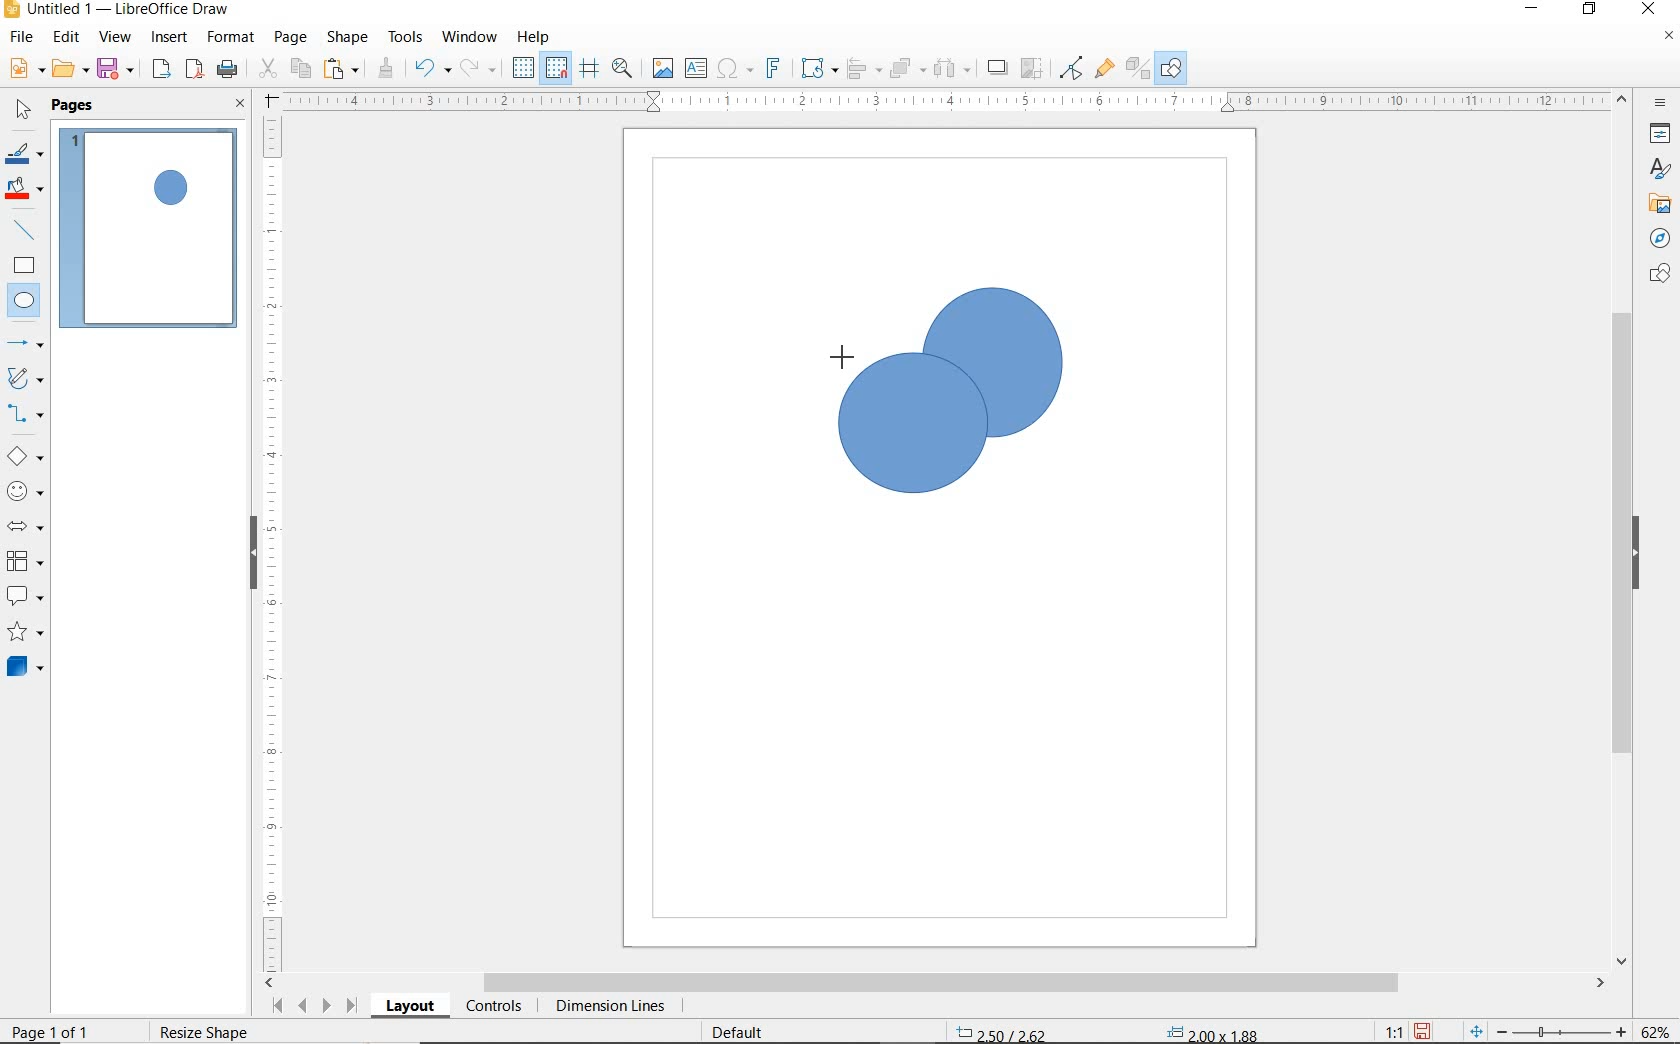 This screenshot has height=1044, width=1680. What do you see at coordinates (555, 68) in the screenshot?
I see `SNAP TO GRID` at bounding box center [555, 68].